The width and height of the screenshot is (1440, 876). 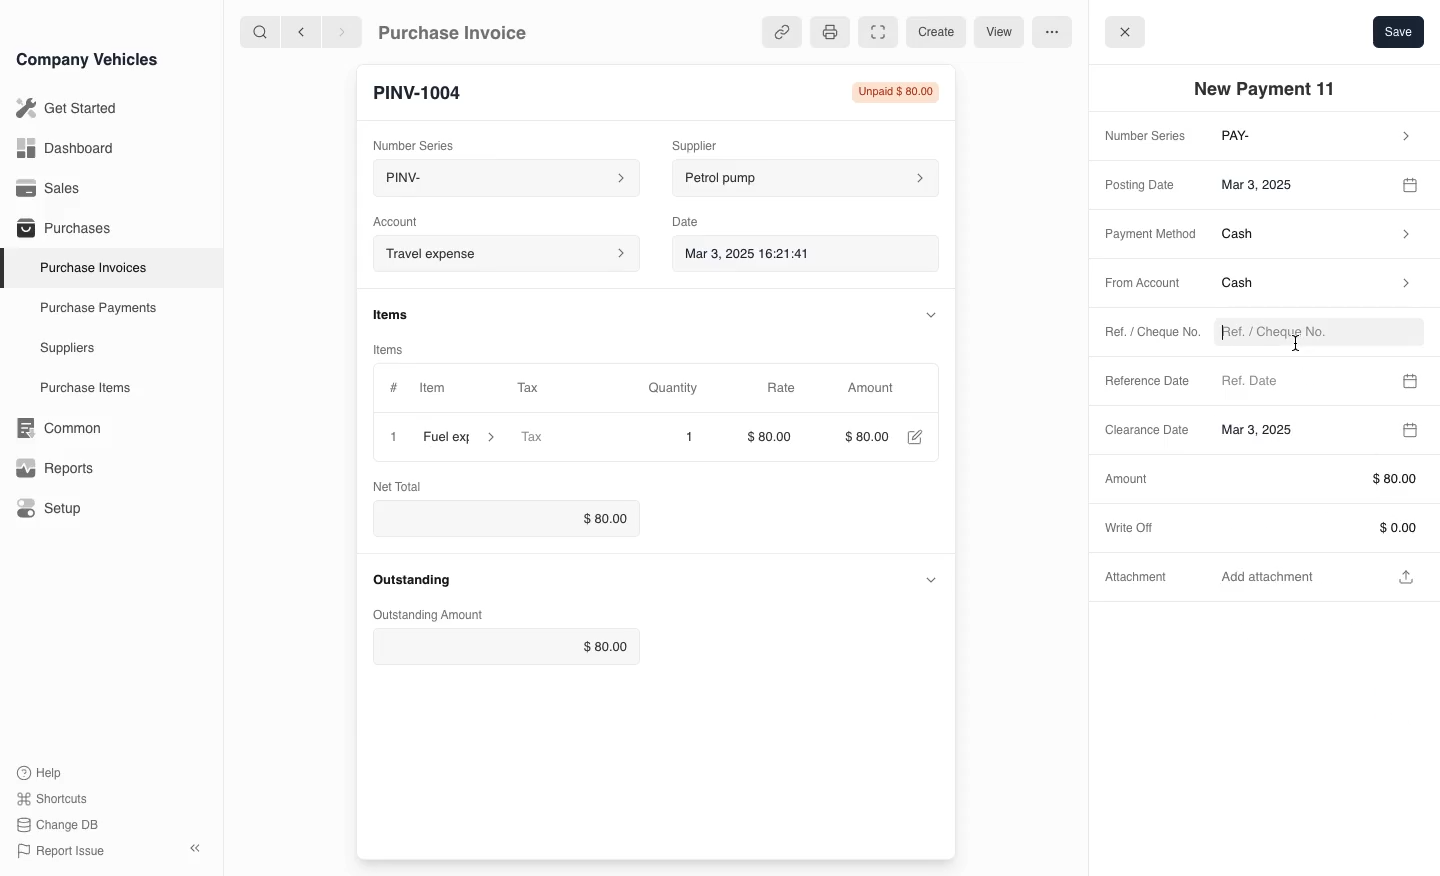 I want to click on ref date, so click(x=1300, y=379).